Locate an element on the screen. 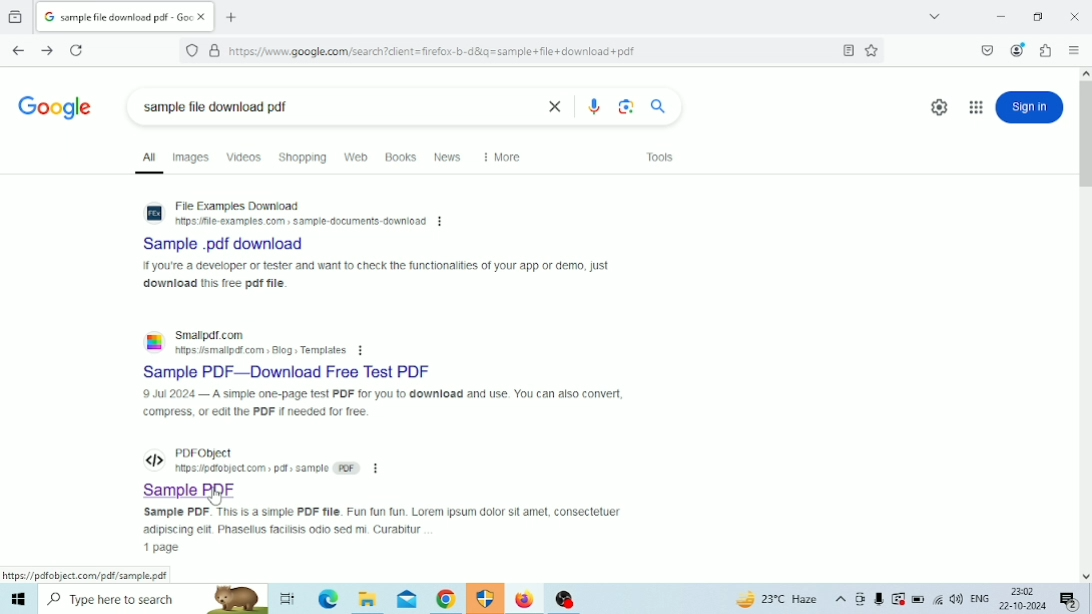 The image size is (1092, 614). Close is located at coordinates (1076, 17).